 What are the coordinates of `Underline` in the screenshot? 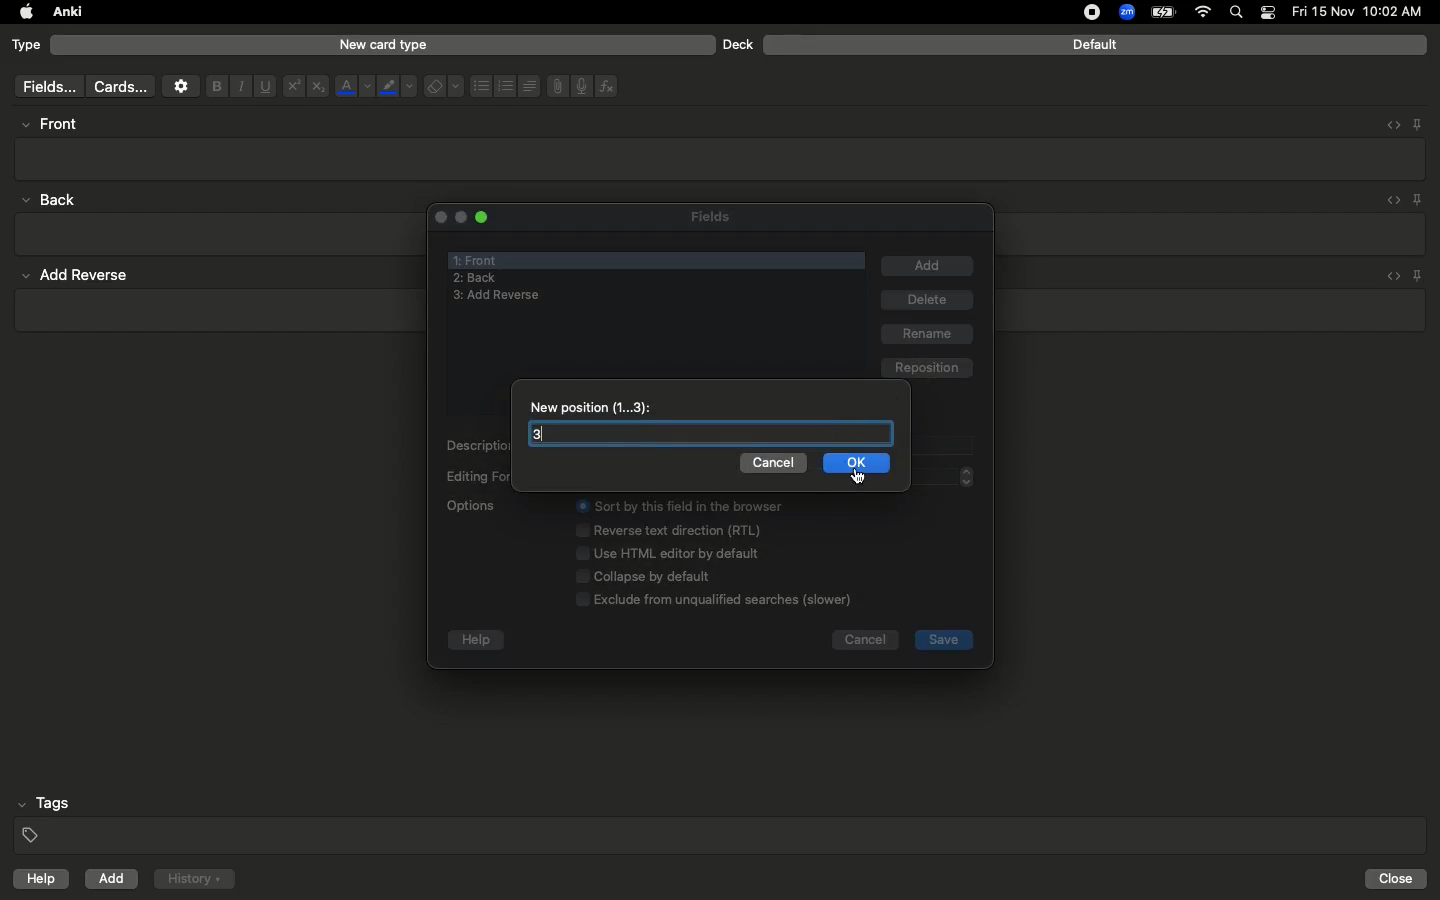 It's located at (264, 87).